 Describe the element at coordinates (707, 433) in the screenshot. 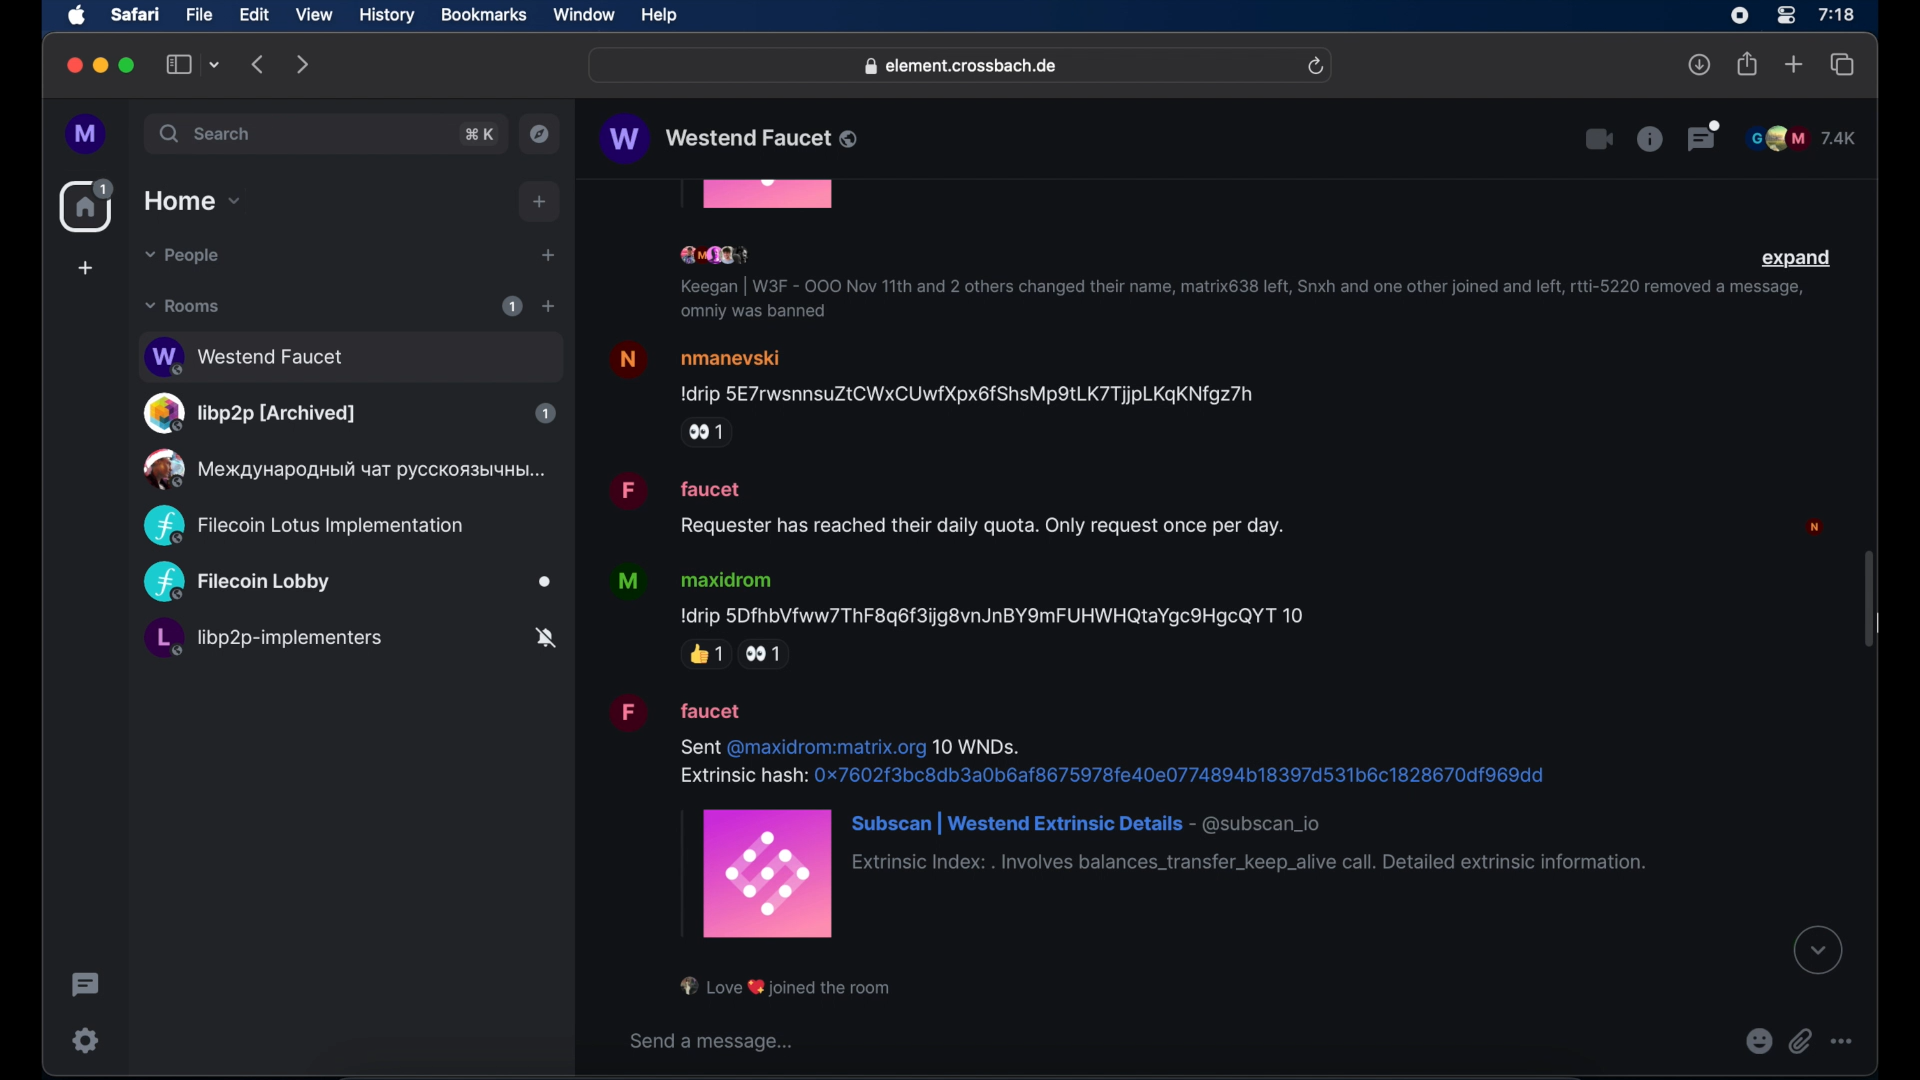

I see `side eye reaction` at that location.